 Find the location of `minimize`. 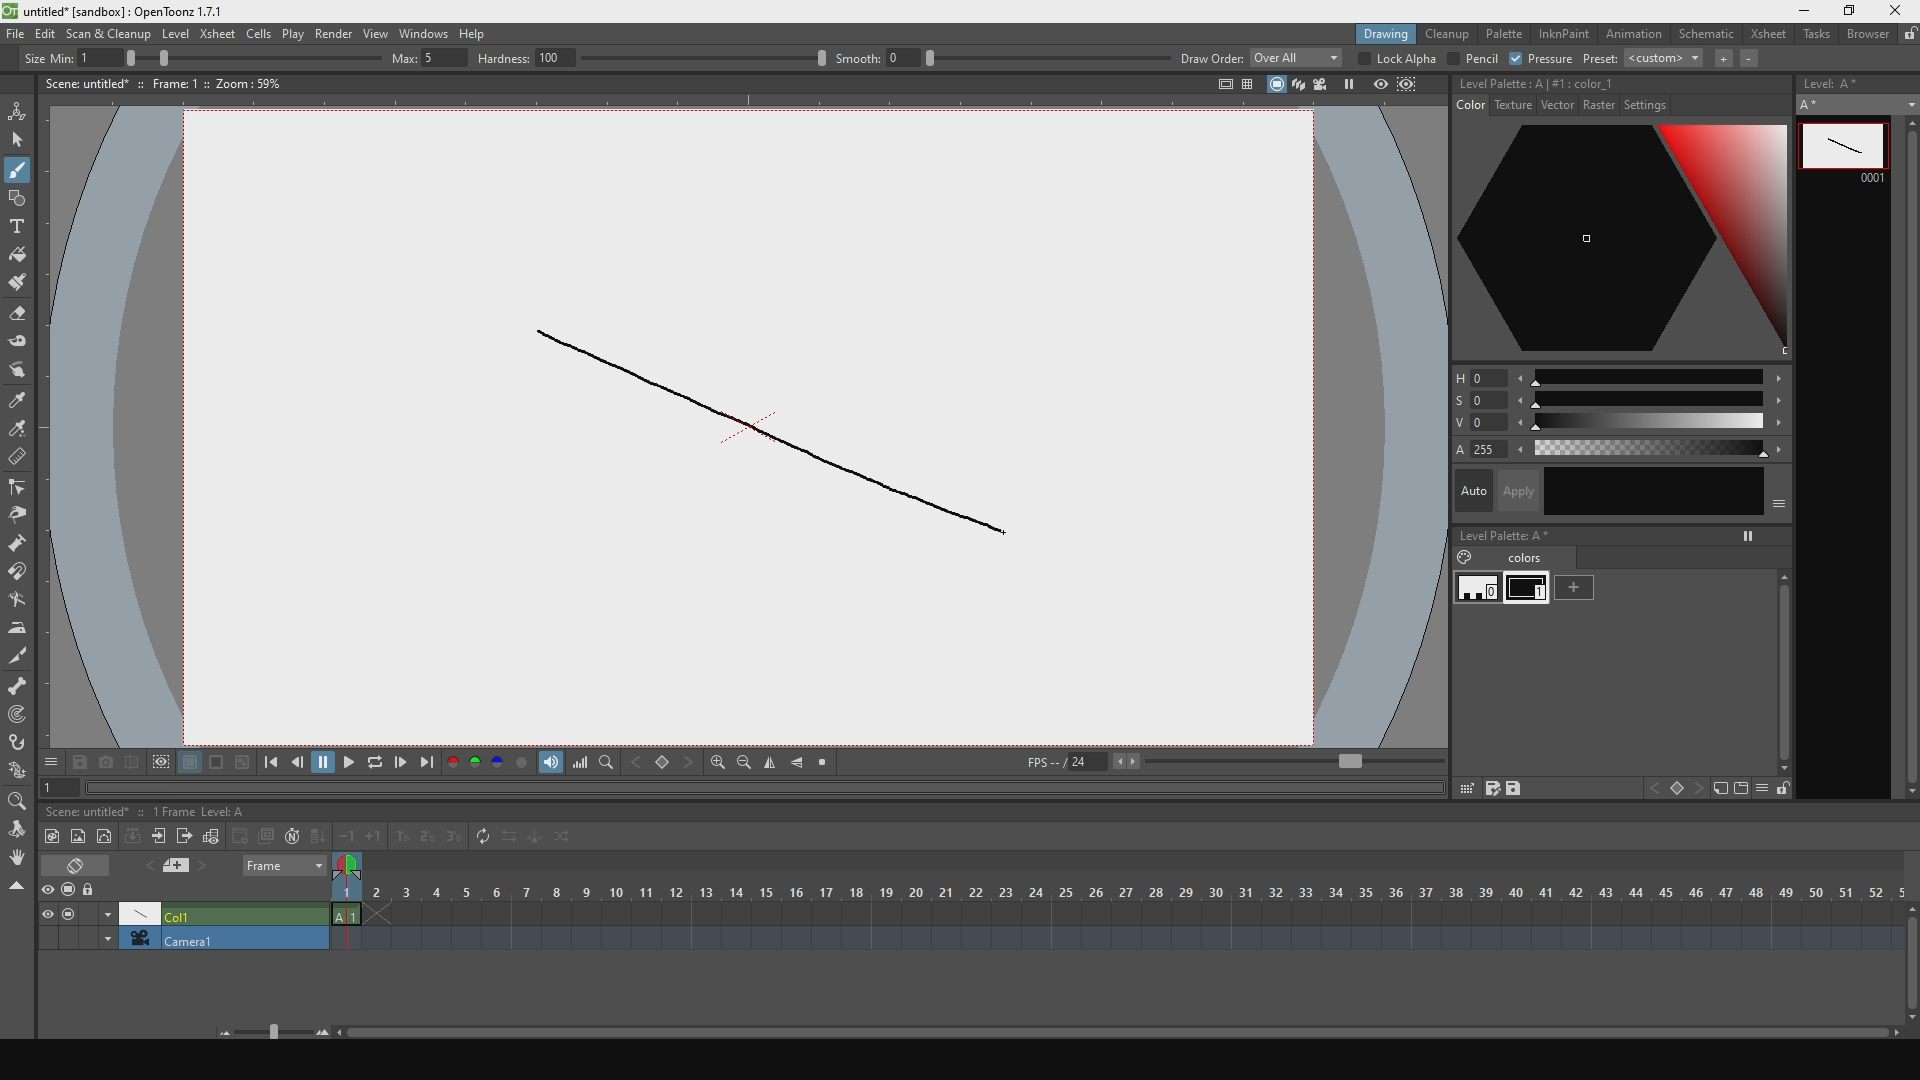

minimize is located at coordinates (1801, 9).